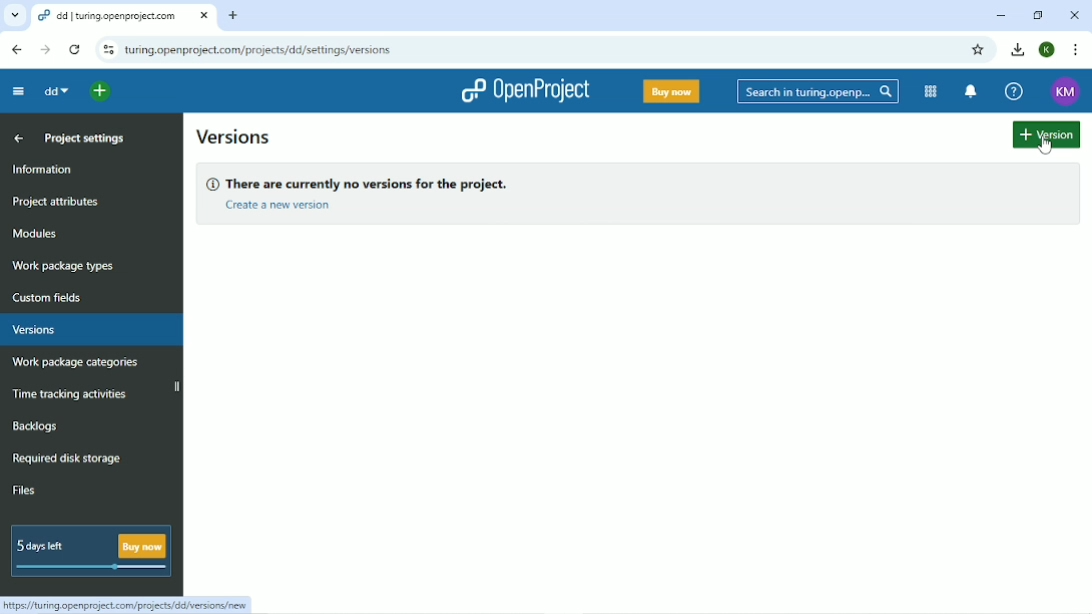 This screenshot has width=1092, height=614. What do you see at coordinates (1066, 92) in the screenshot?
I see `Account` at bounding box center [1066, 92].